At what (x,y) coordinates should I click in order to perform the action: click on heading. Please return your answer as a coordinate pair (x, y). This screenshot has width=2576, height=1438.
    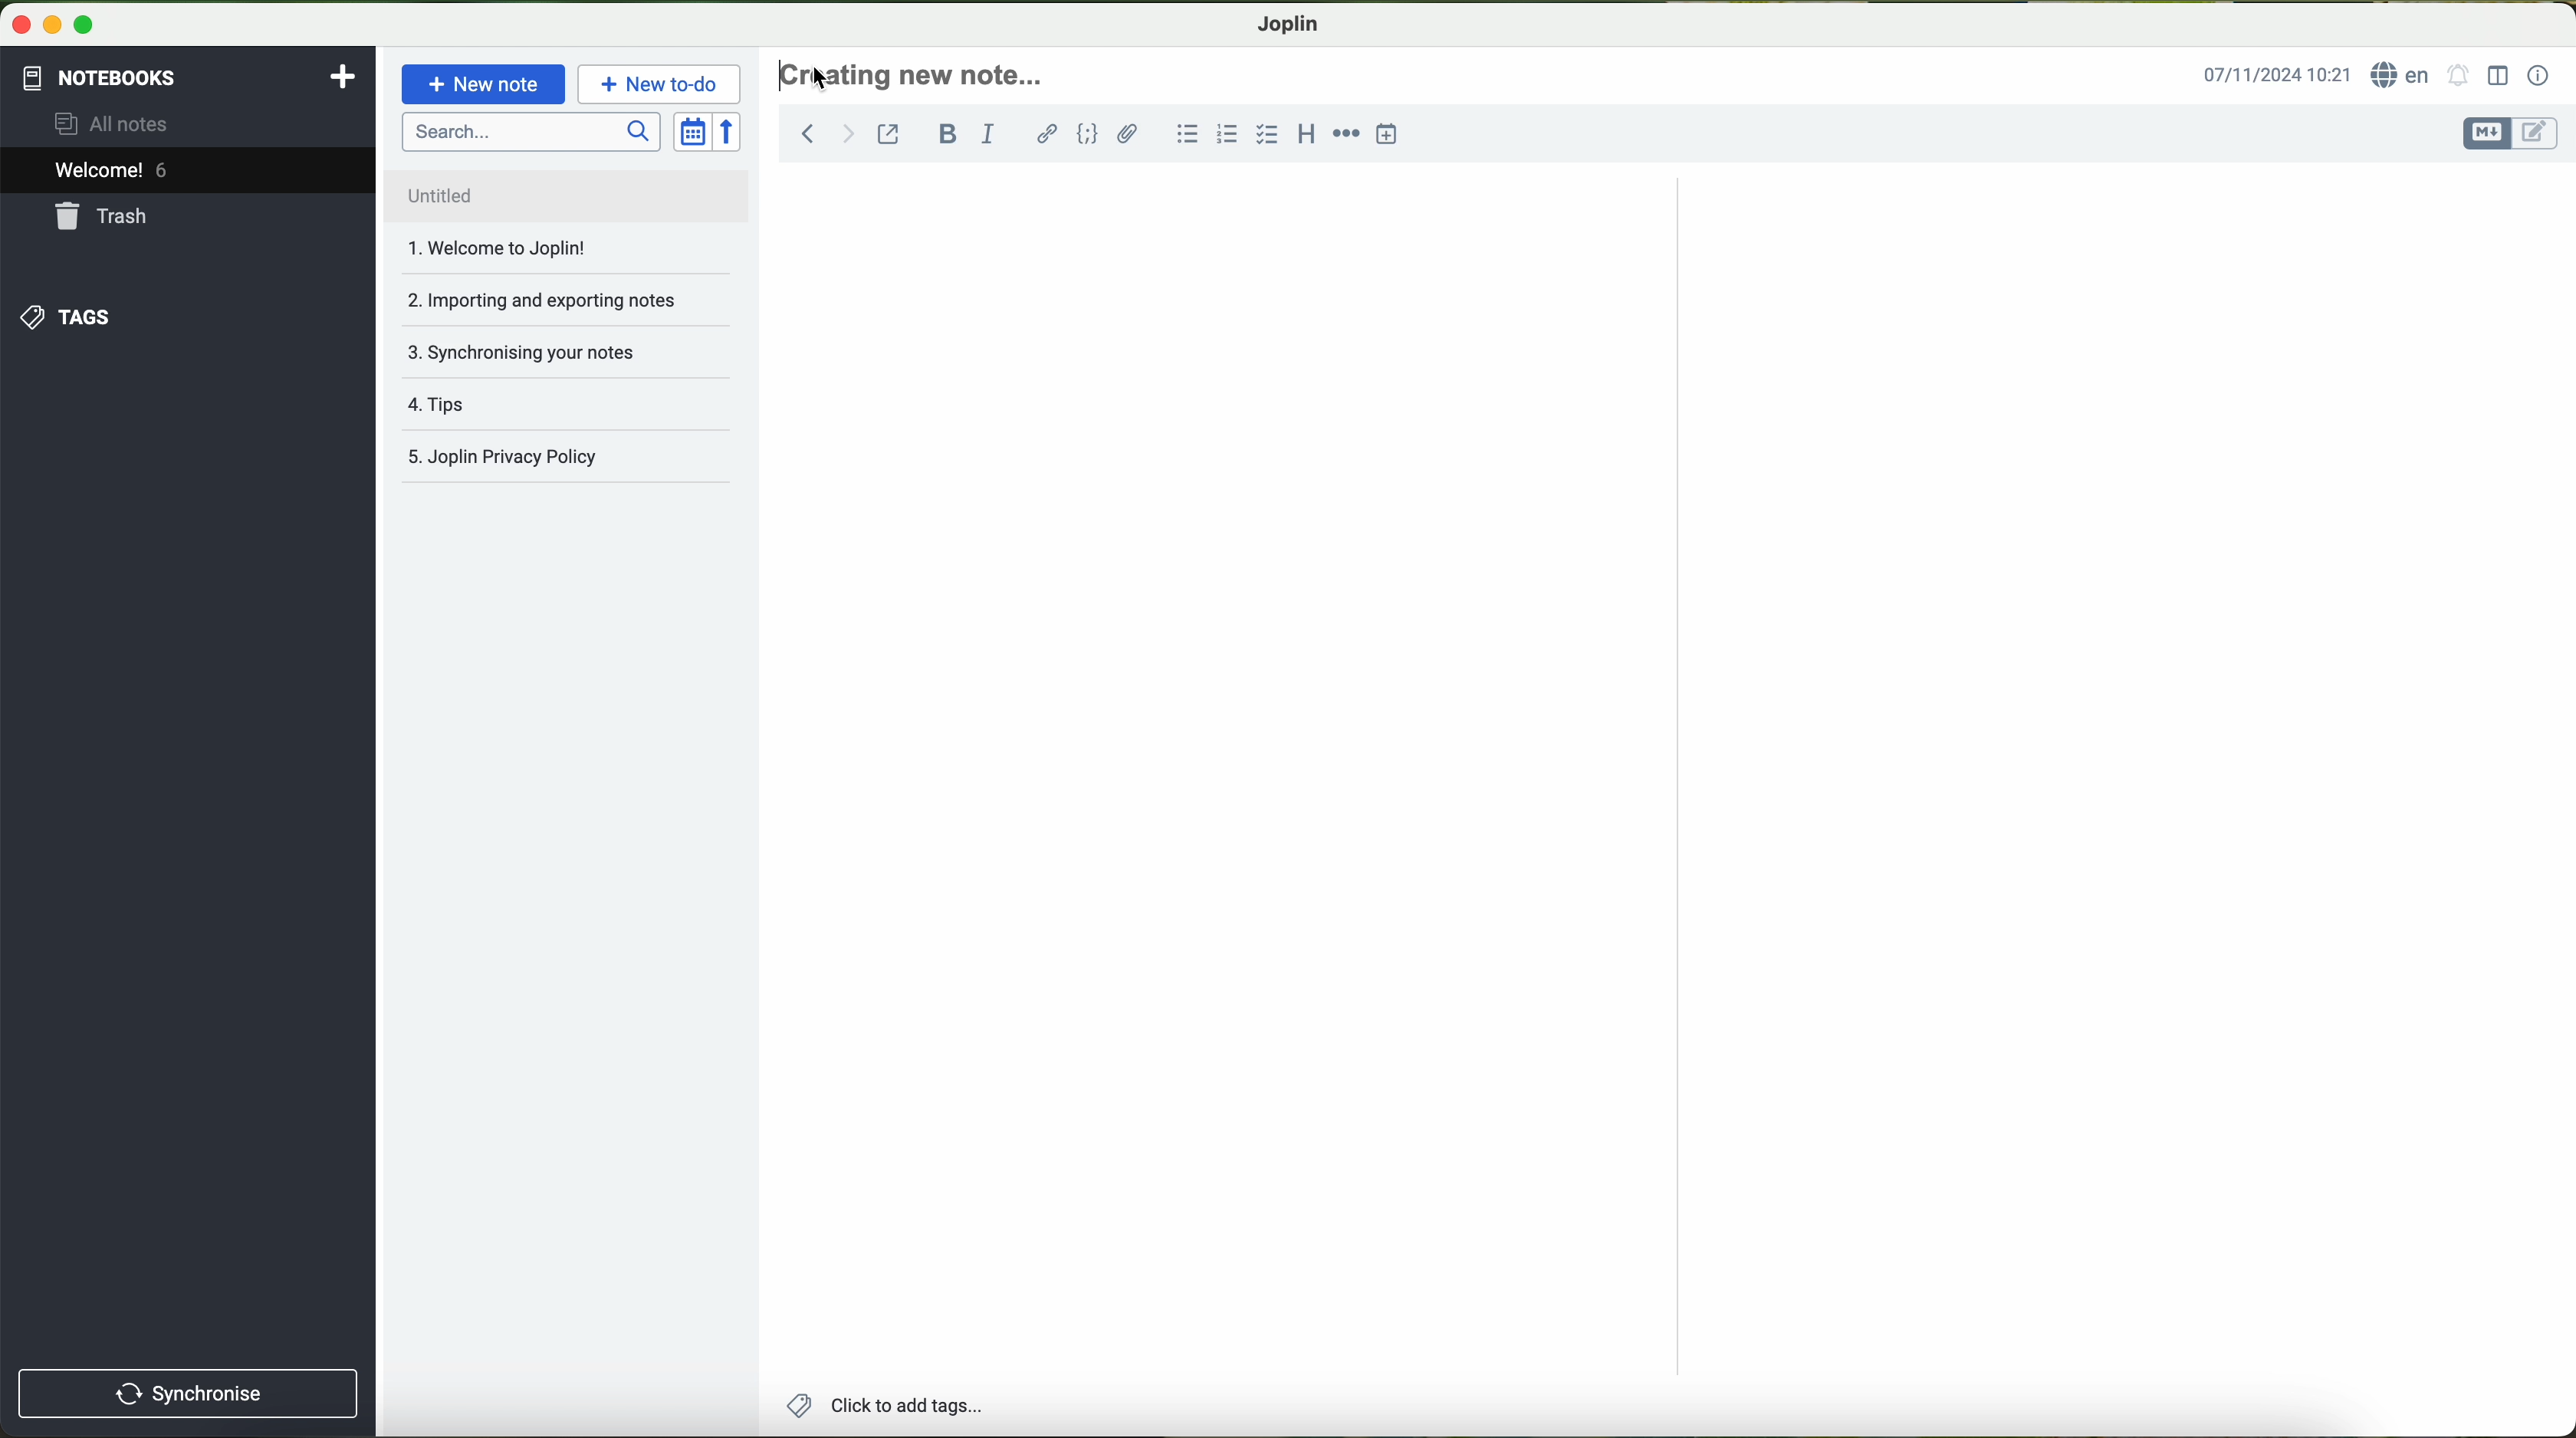
    Looking at the image, I should click on (1304, 132).